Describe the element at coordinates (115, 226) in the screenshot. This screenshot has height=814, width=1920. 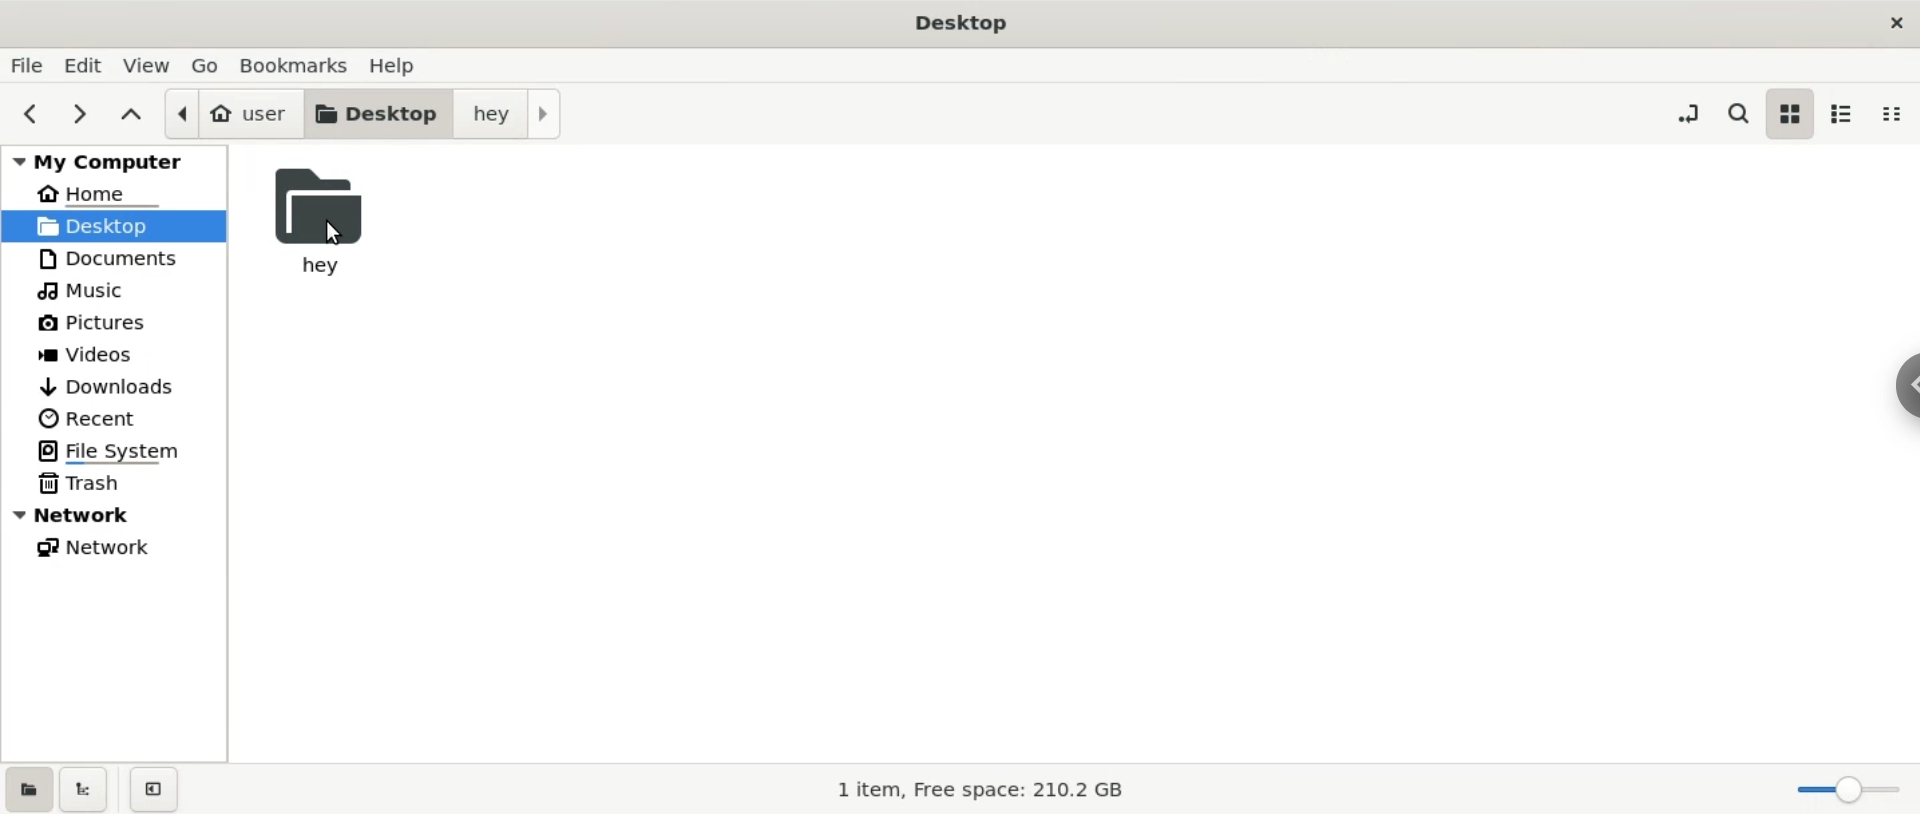
I see `desktop` at that location.